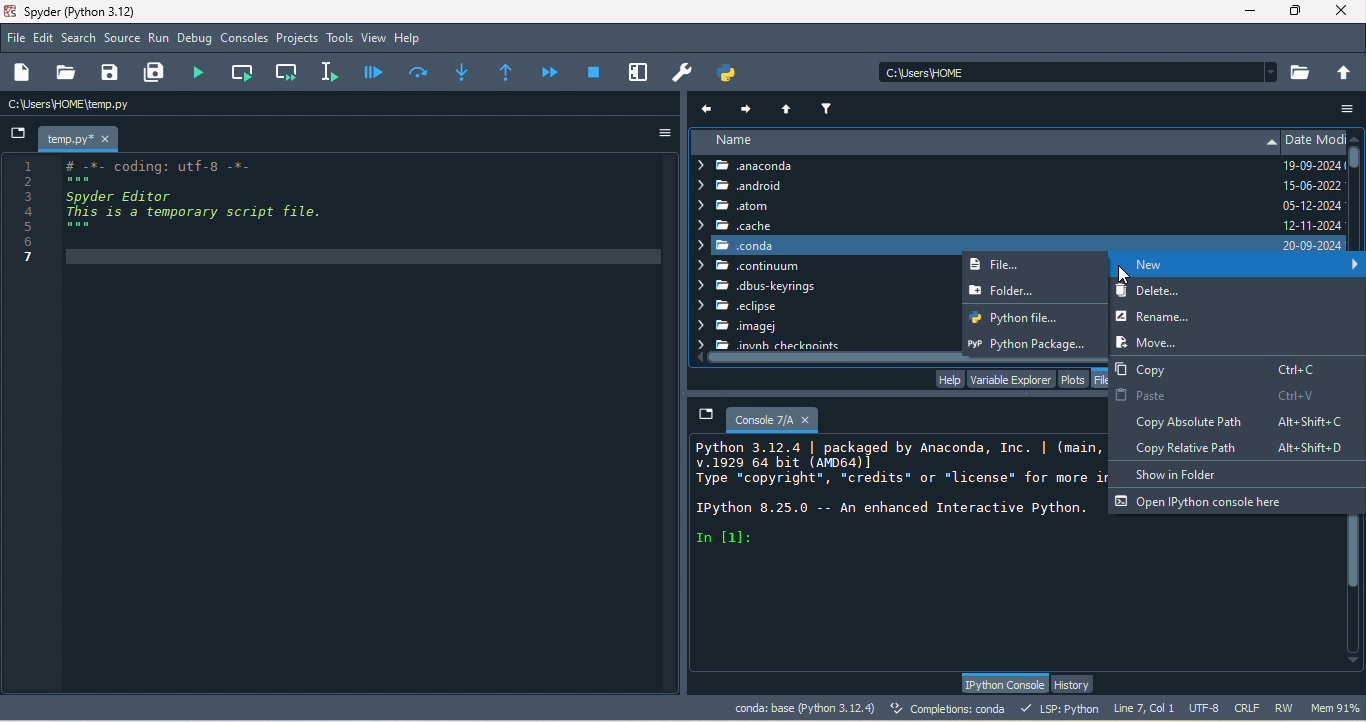  I want to click on checkpoints, so click(769, 344).